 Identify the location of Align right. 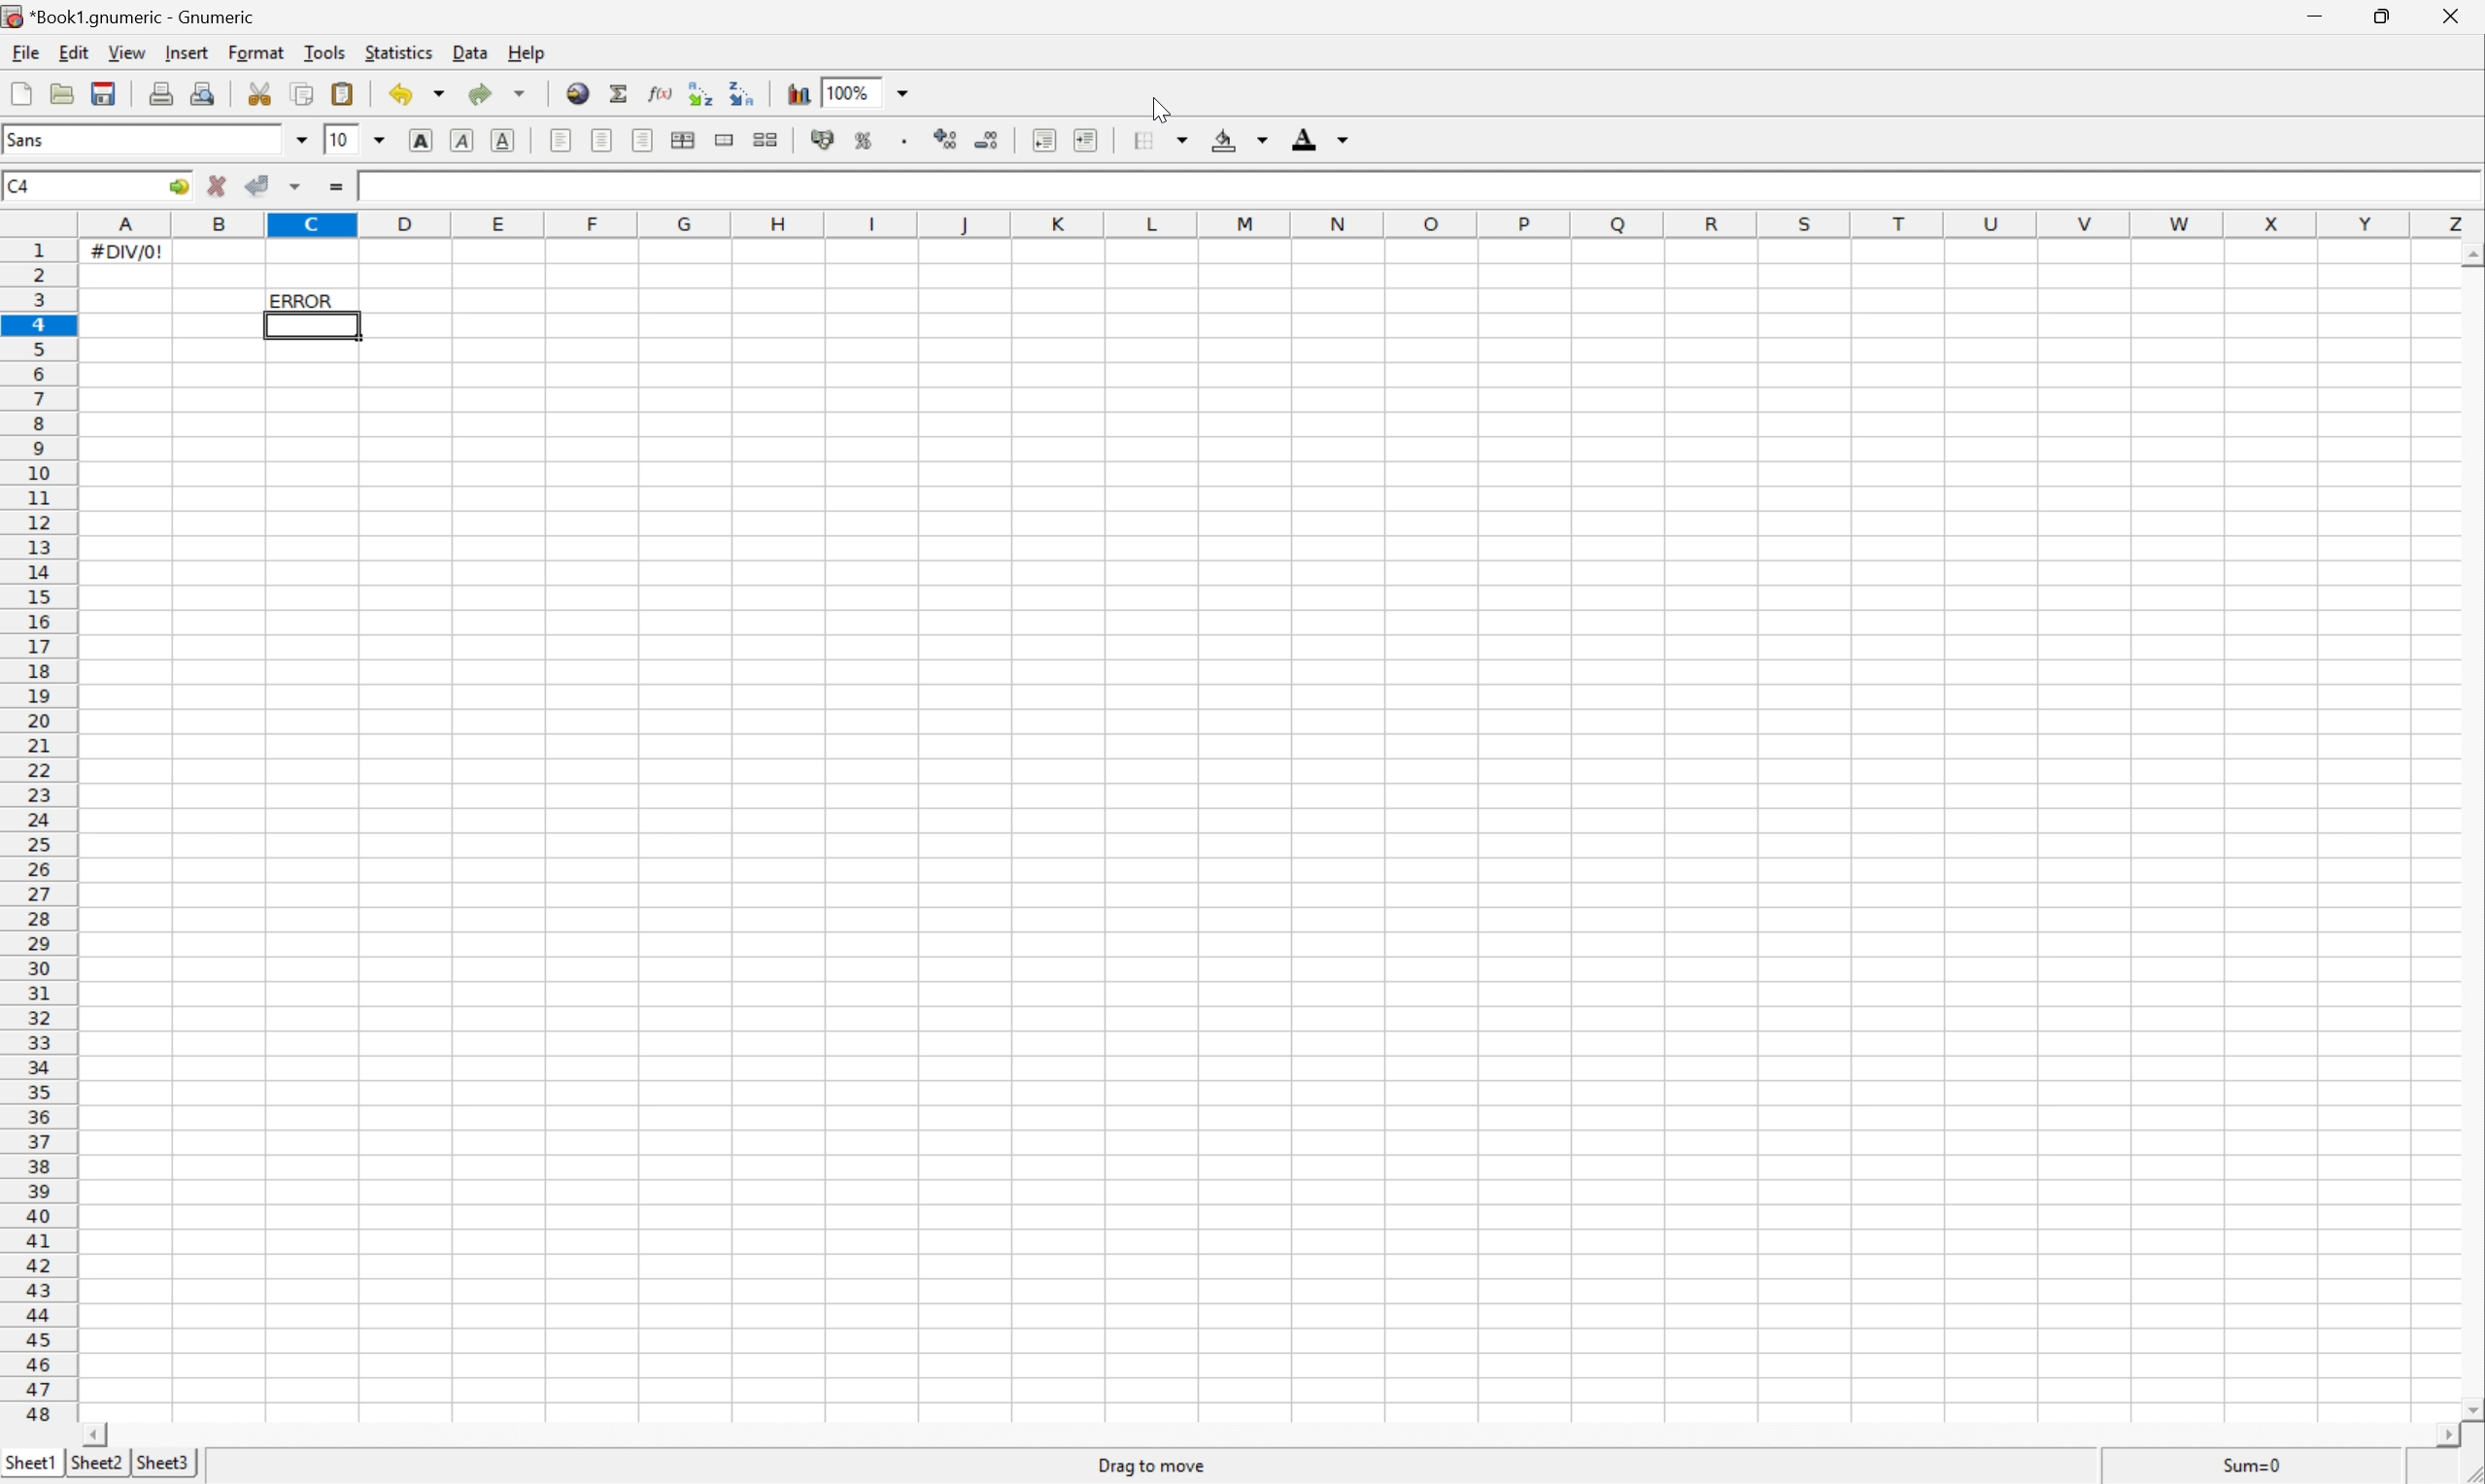
(646, 140).